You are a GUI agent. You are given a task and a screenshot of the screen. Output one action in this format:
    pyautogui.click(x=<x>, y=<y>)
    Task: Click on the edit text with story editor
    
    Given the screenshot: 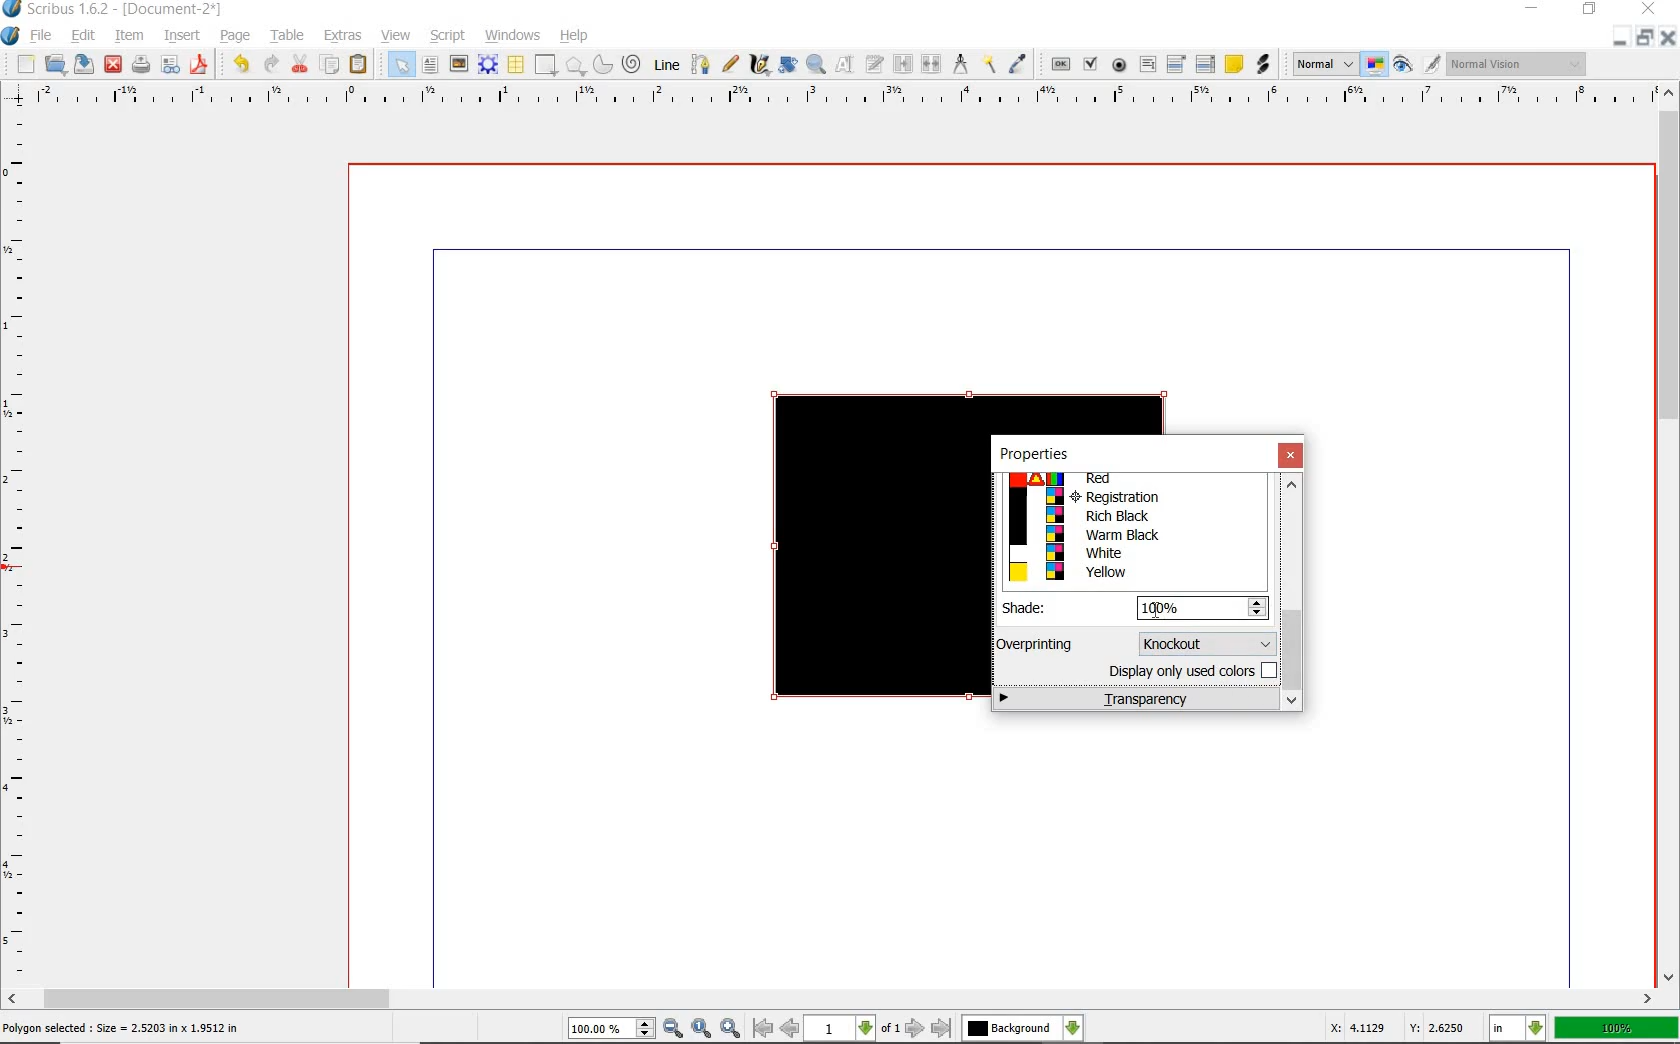 What is the action you would take?
    pyautogui.click(x=874, y=66)
    